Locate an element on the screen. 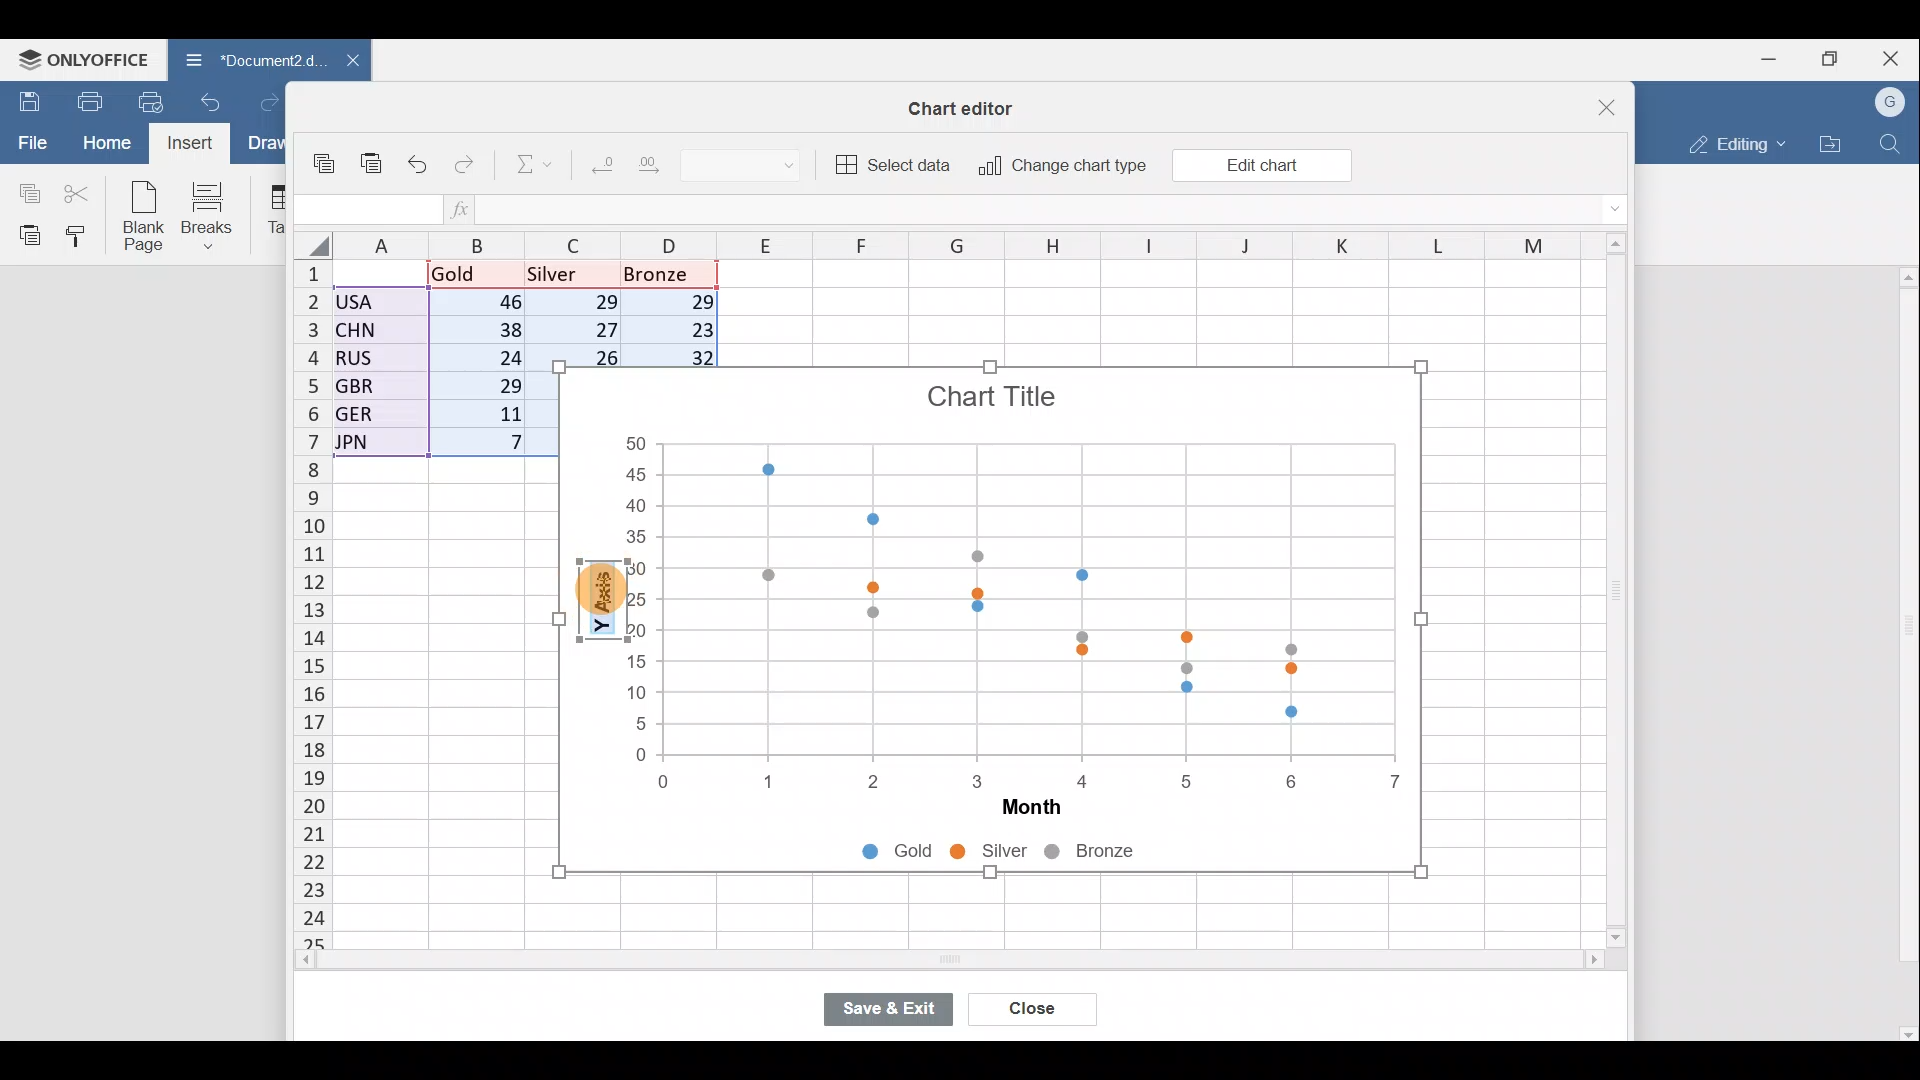  Change chart type is located at coordinates (1062, 166).